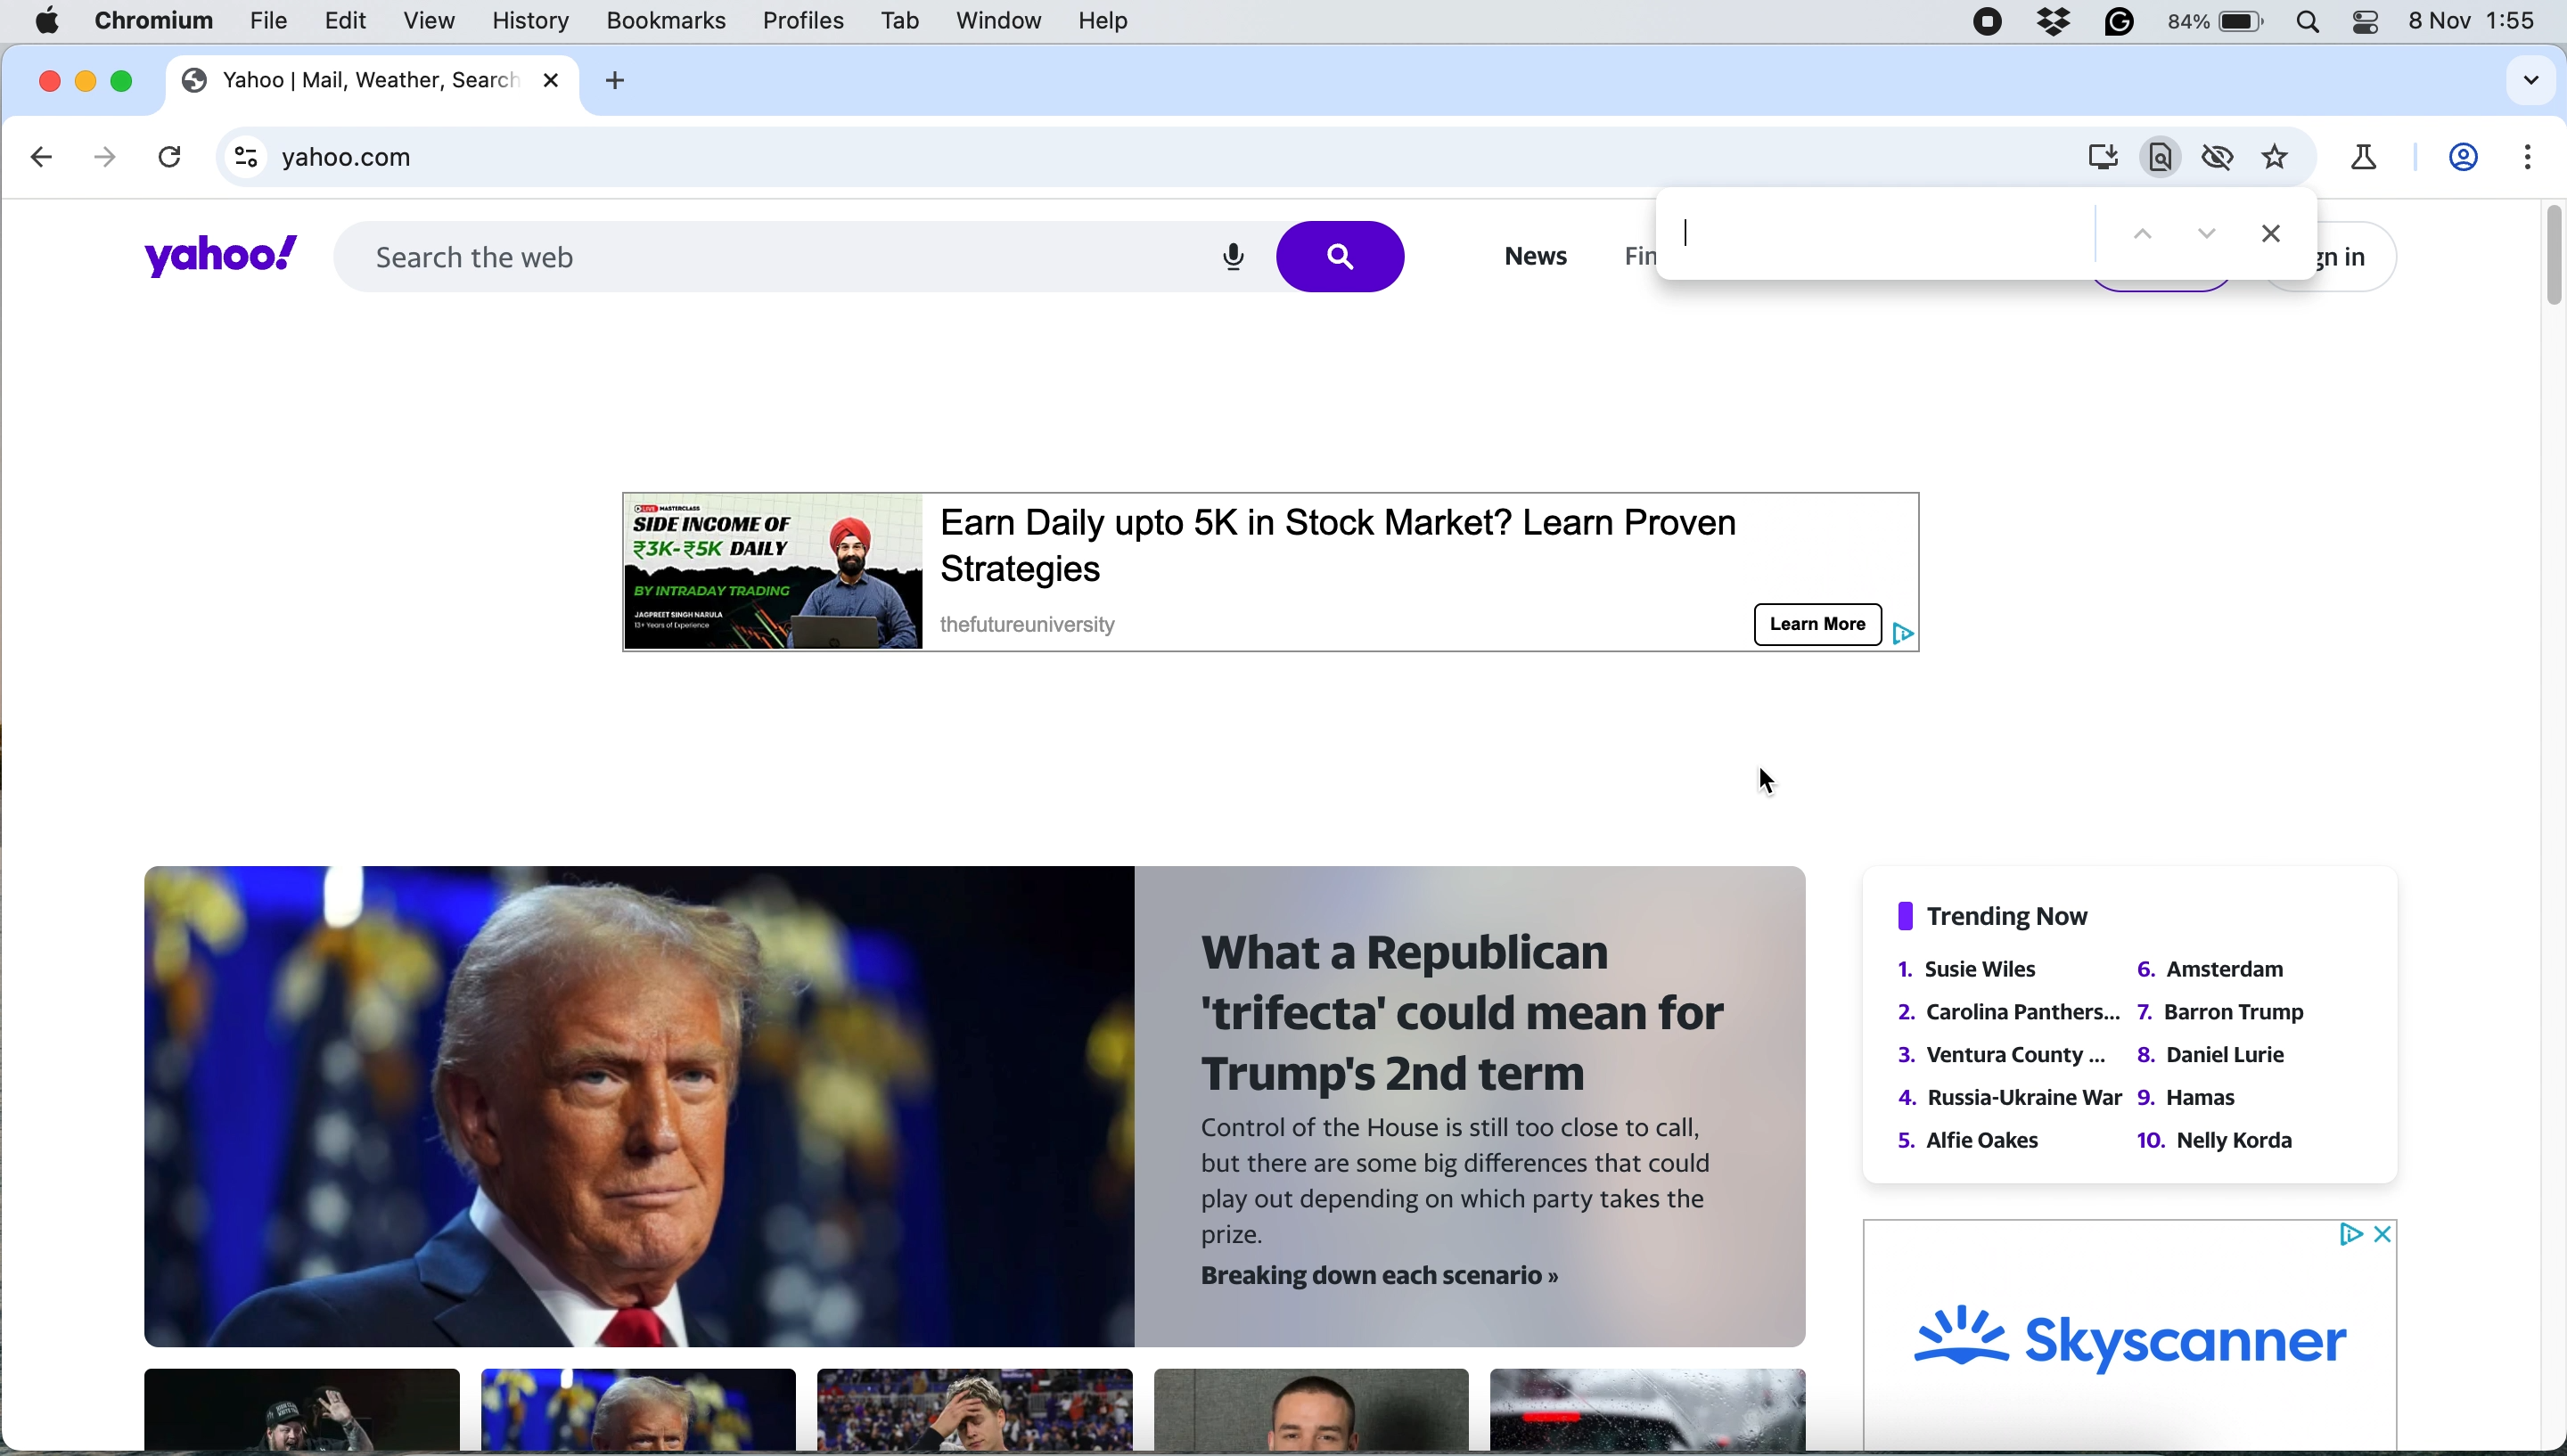 Image resolution: width=2567 pixels, height=1456 pixels. Describe the element at coordinates (975, 1409) in the screenshot. I see `News Article ` at that location.